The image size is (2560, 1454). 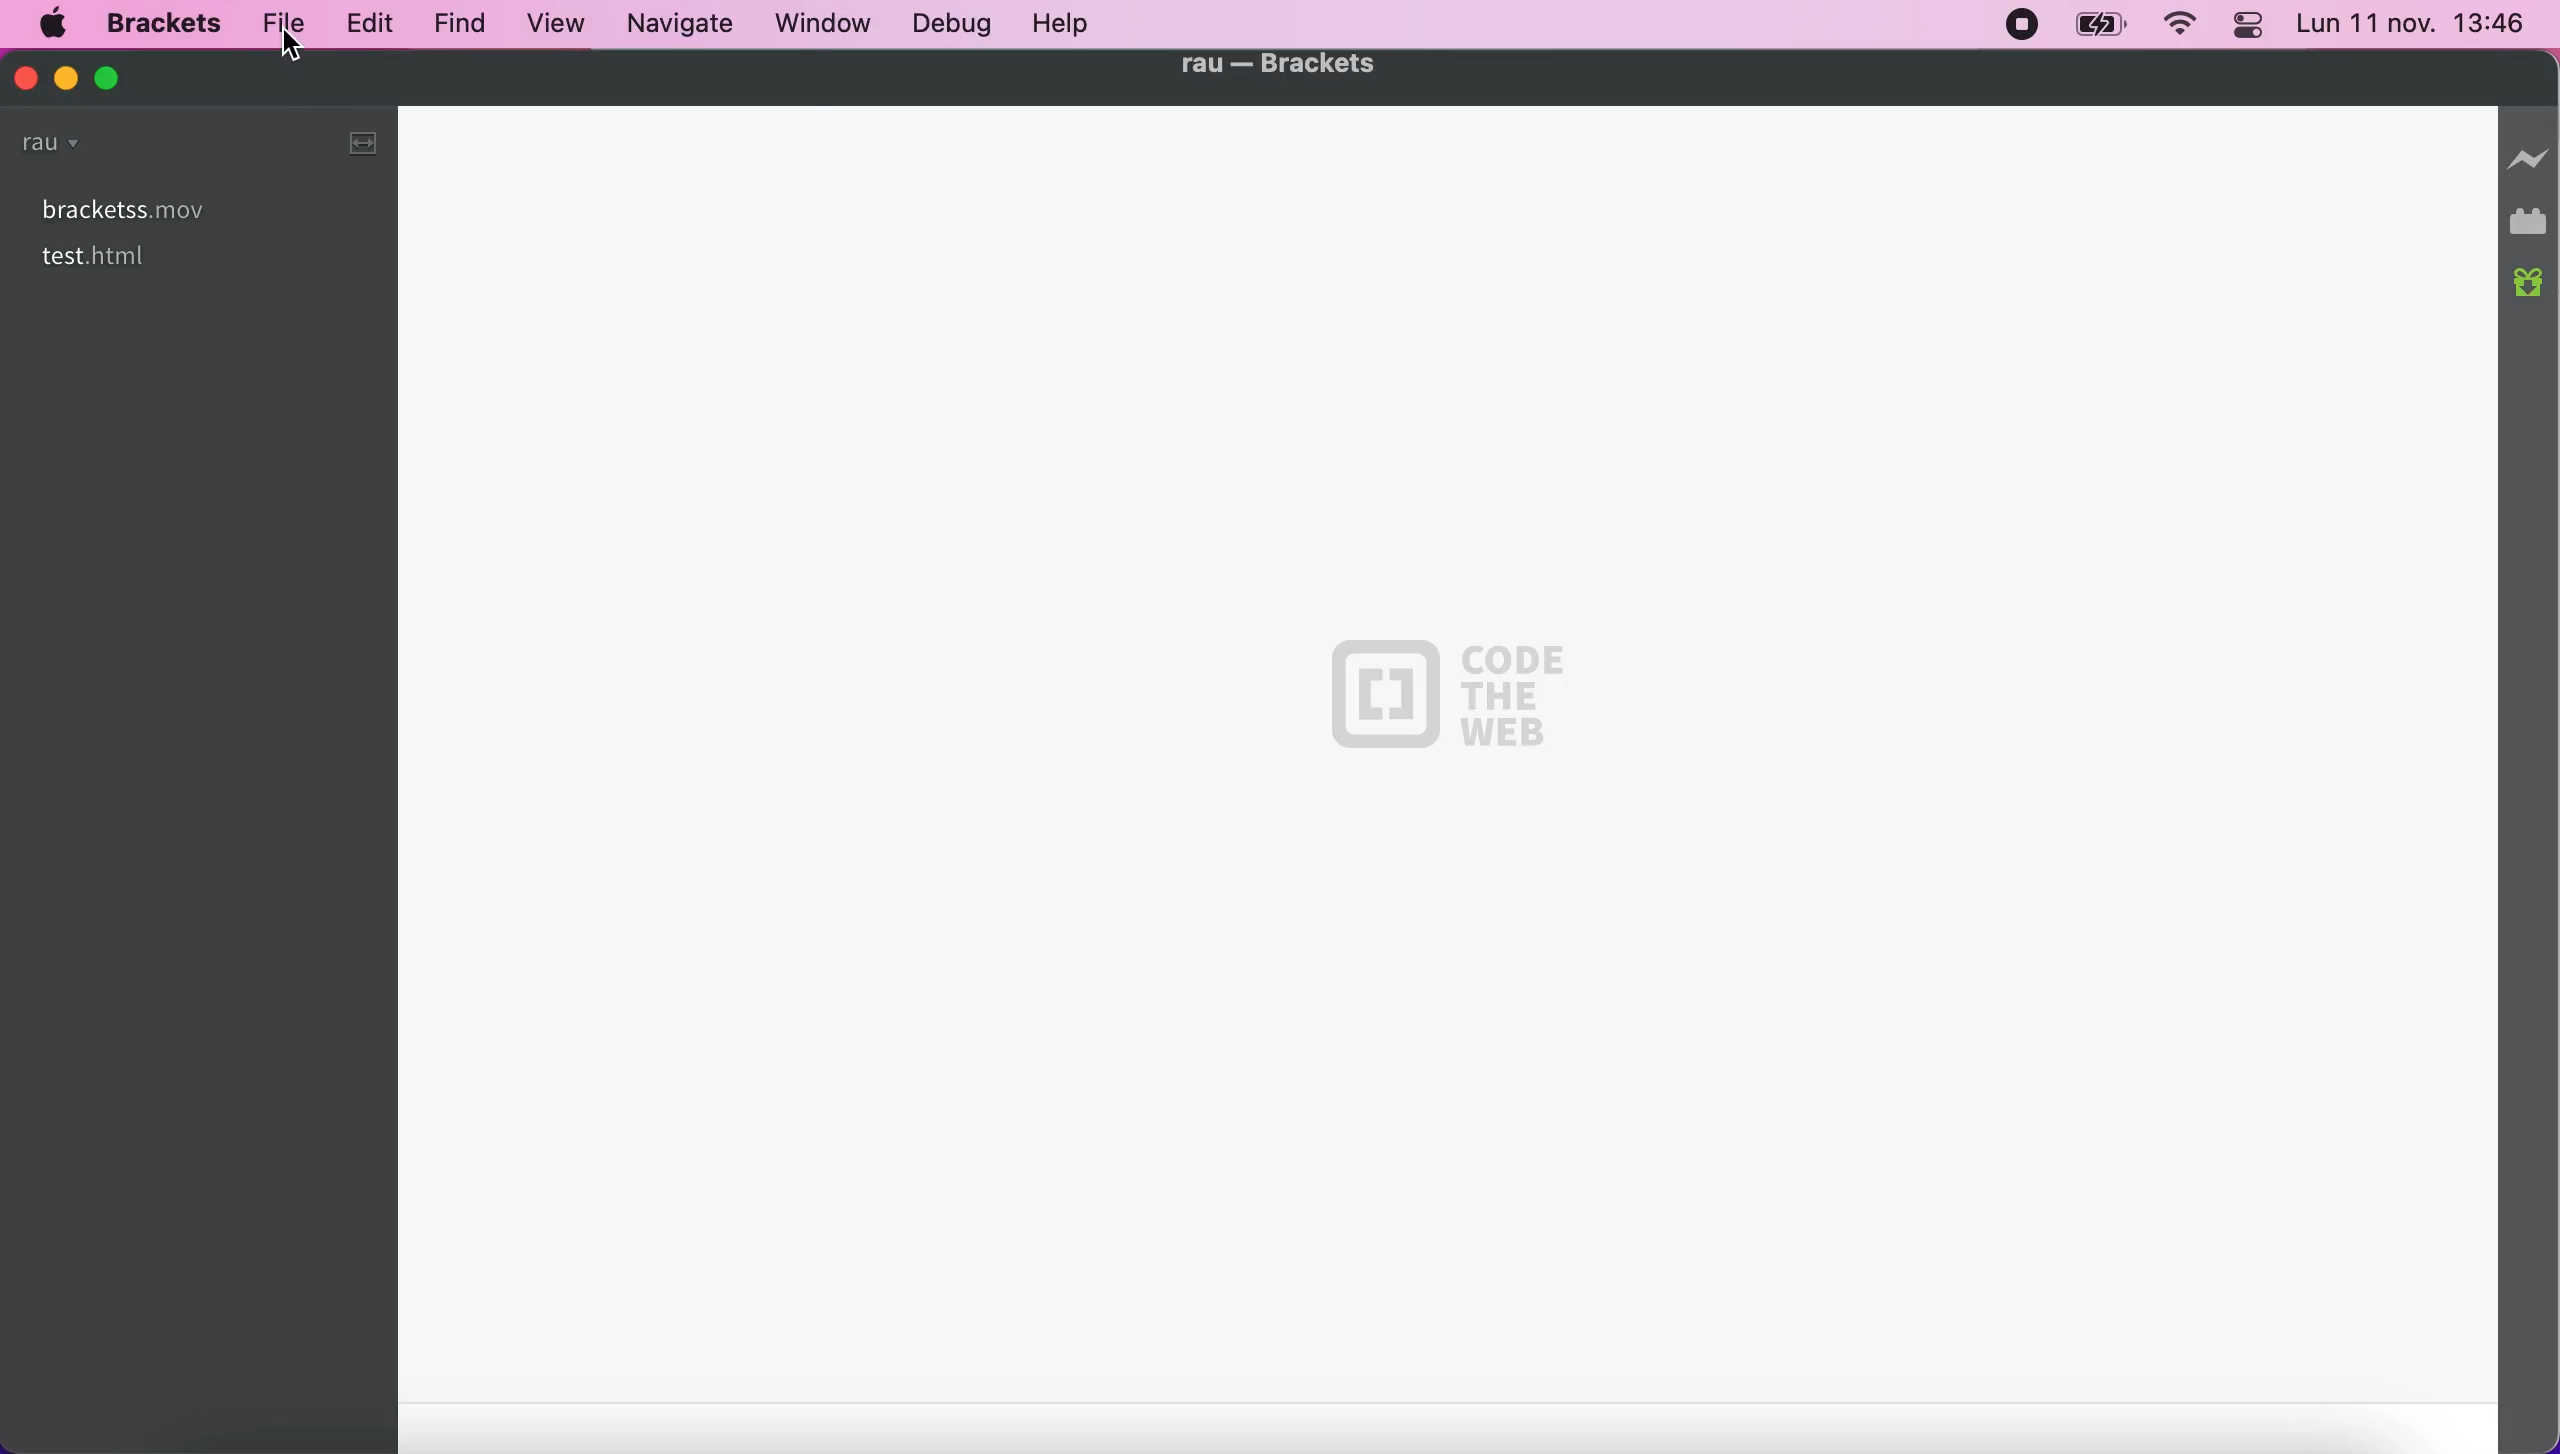 What do you see at coordinates (462, 27) in the screenshot?
I see `find` at bounding box center [462, 27].